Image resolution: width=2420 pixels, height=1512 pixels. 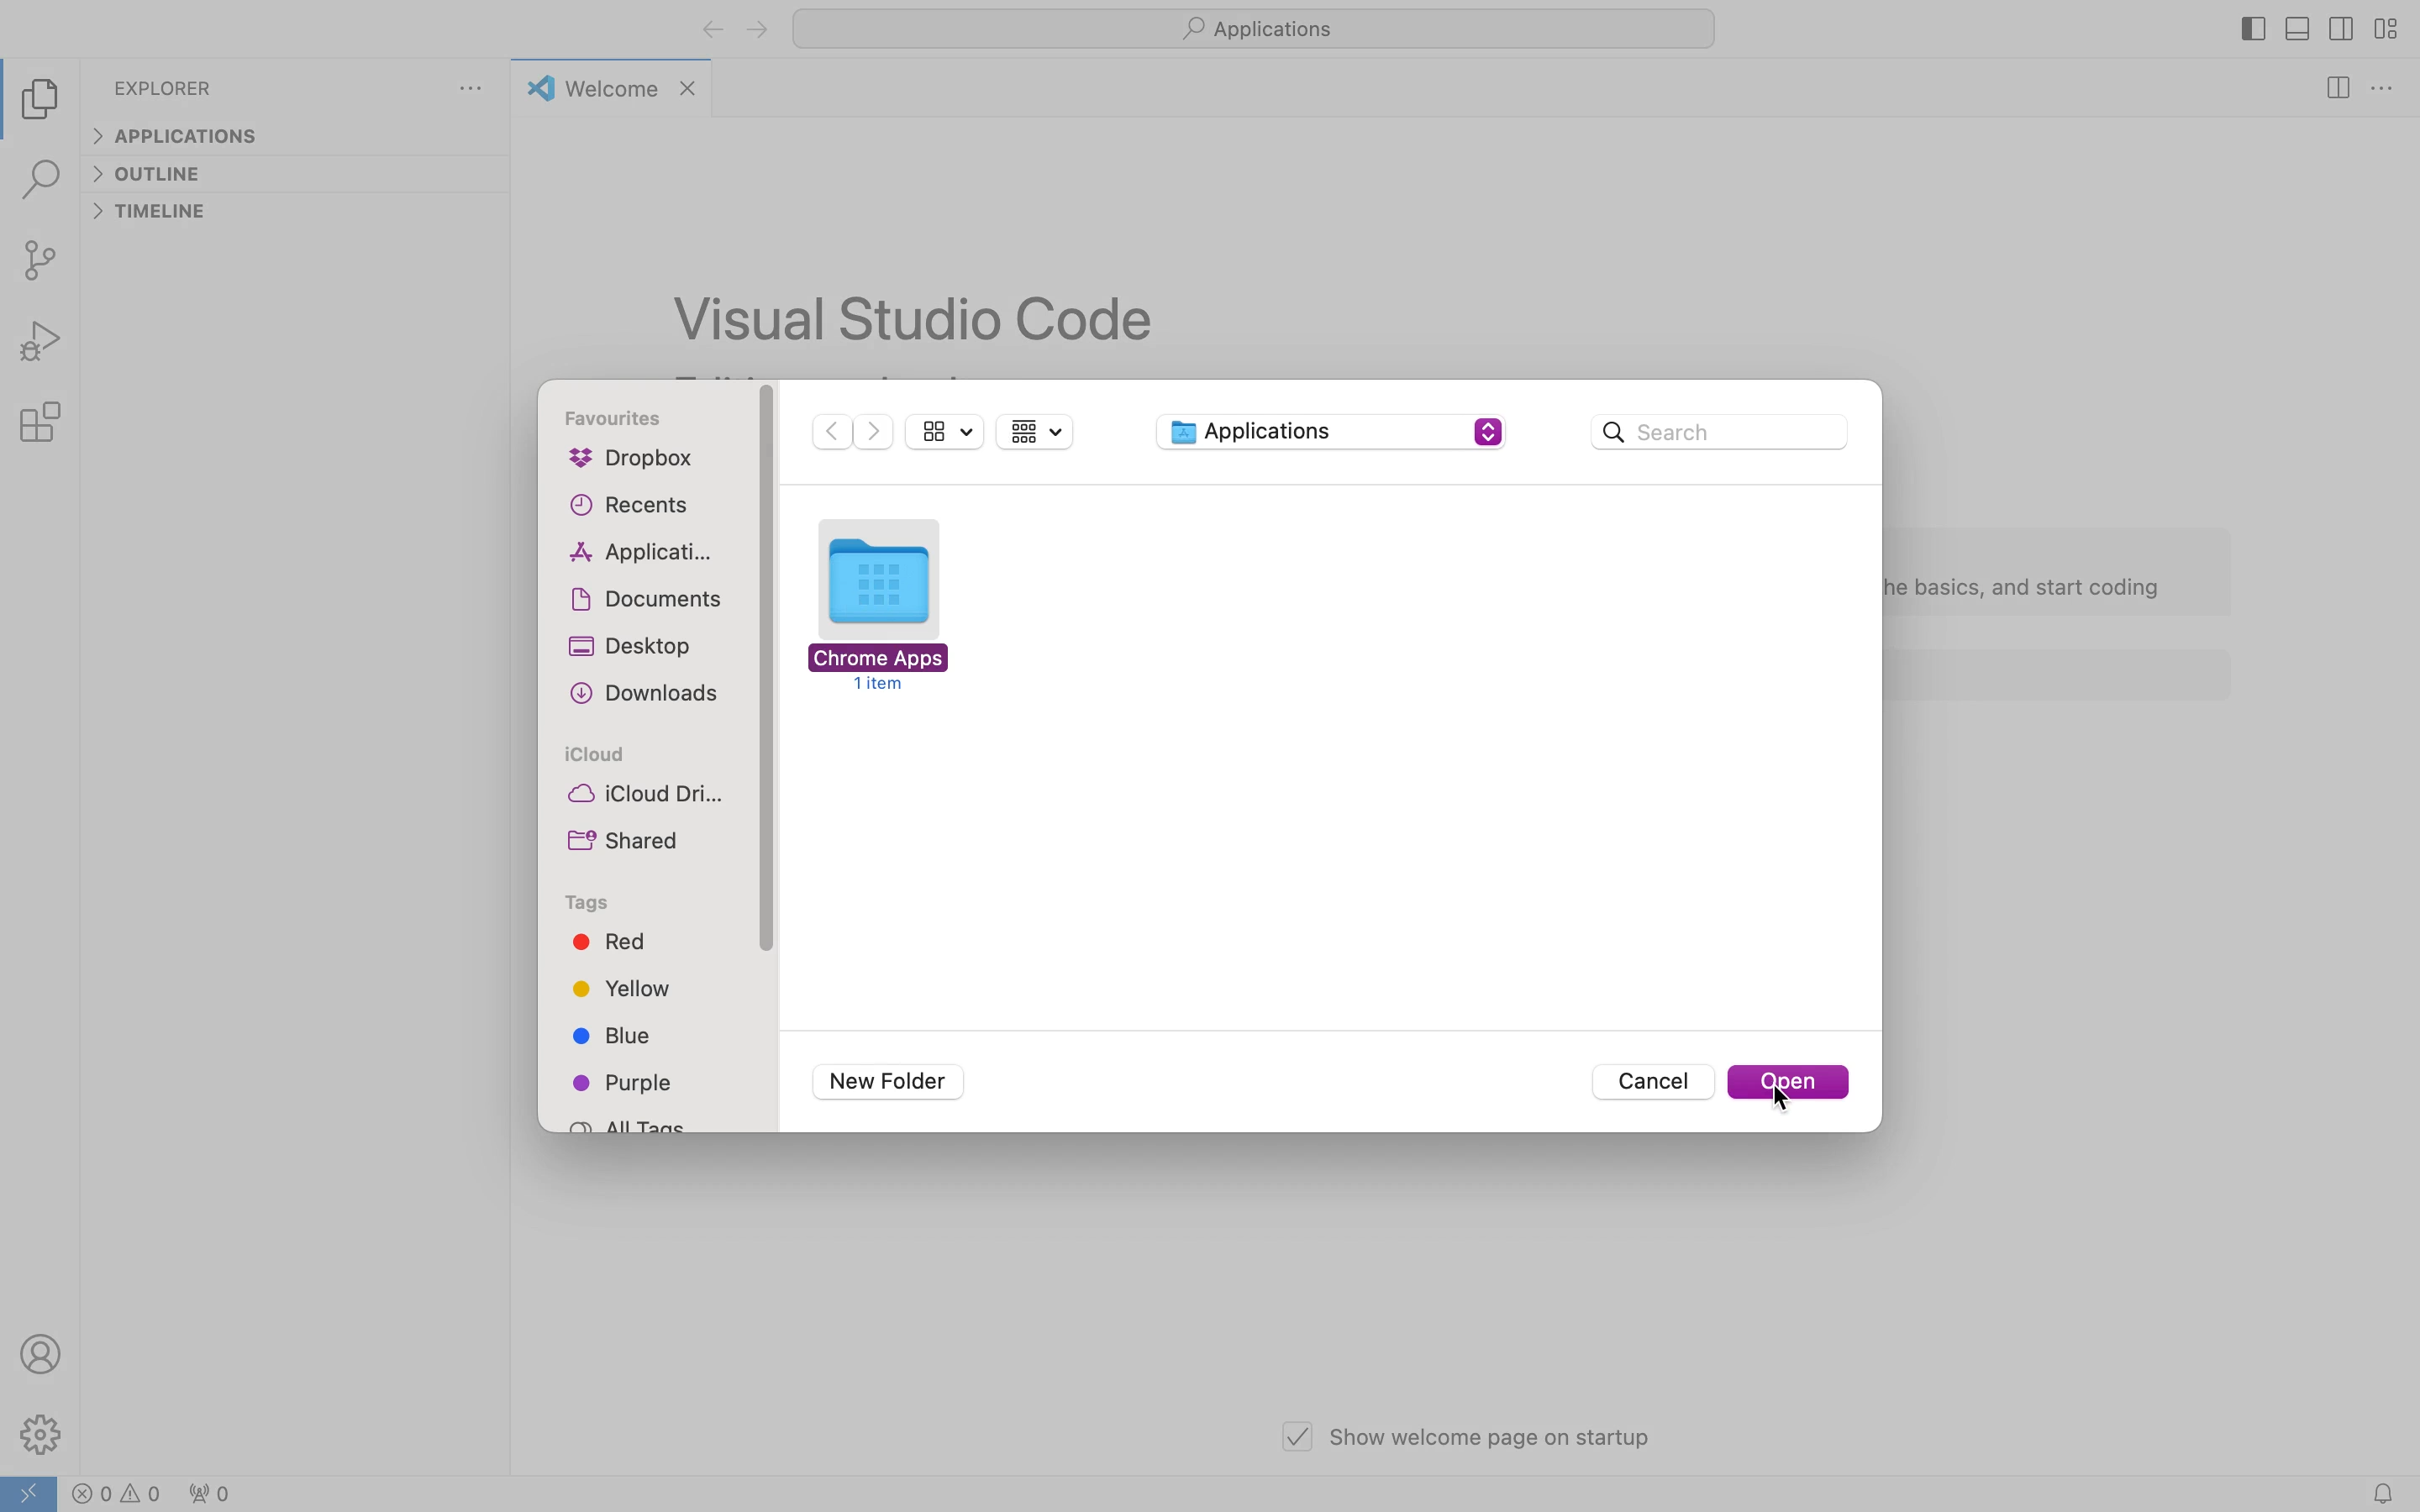 What do you see at coordinates (2333, 89) in the screenshot?
I see `split editor right` at bounding box center [2333, 89].